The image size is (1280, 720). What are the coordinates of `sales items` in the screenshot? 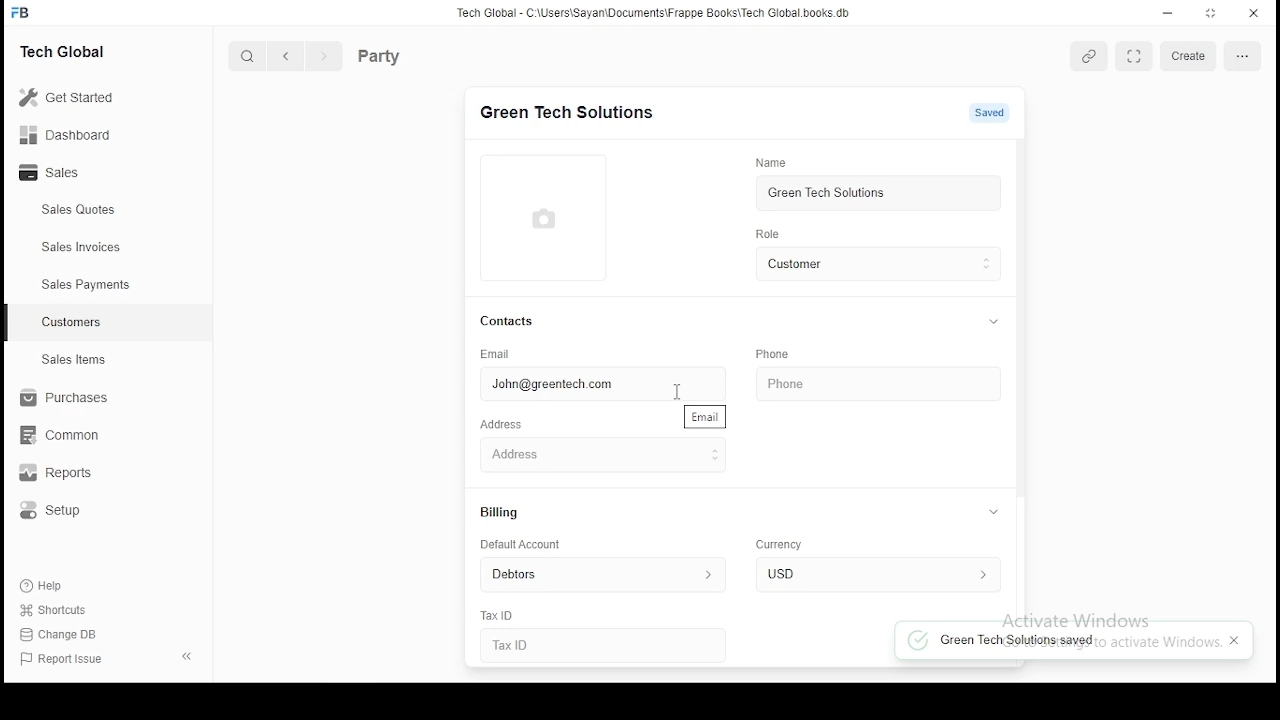 It's located at (72, 360).